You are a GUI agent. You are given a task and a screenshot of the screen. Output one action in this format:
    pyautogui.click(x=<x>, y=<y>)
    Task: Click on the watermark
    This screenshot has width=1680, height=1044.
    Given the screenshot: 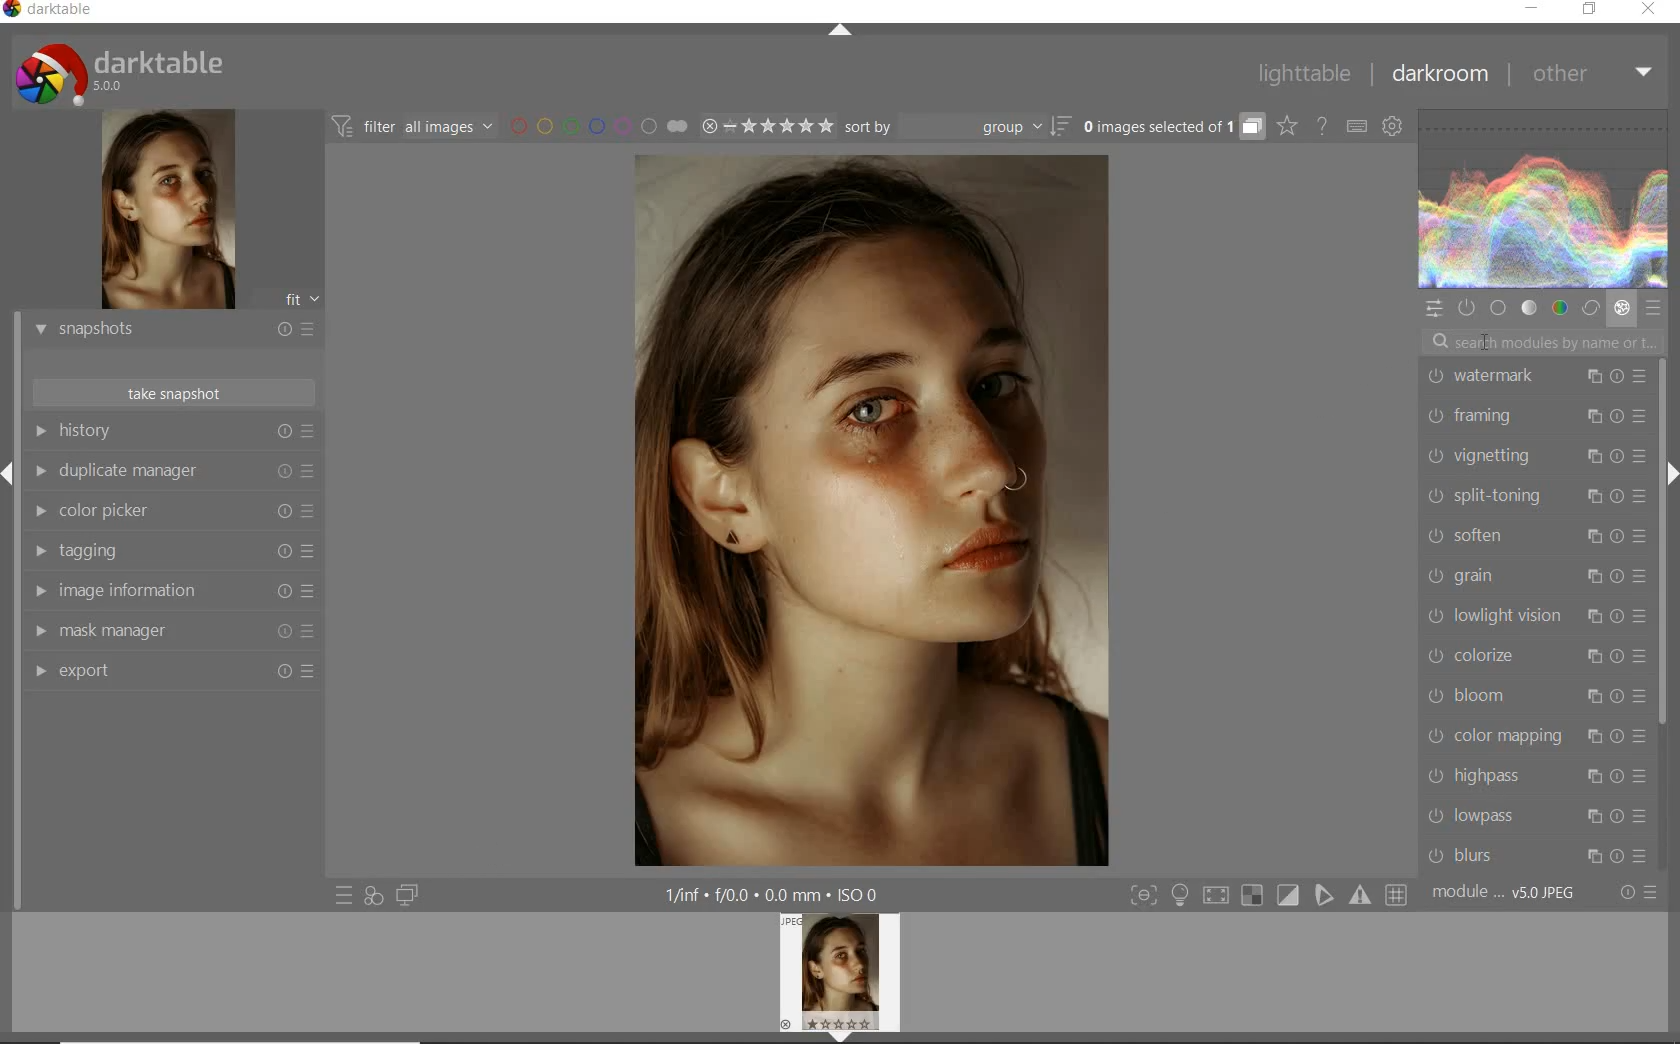 What is the action you would take?
    pyautogui.click(x=1534, y=378)
    